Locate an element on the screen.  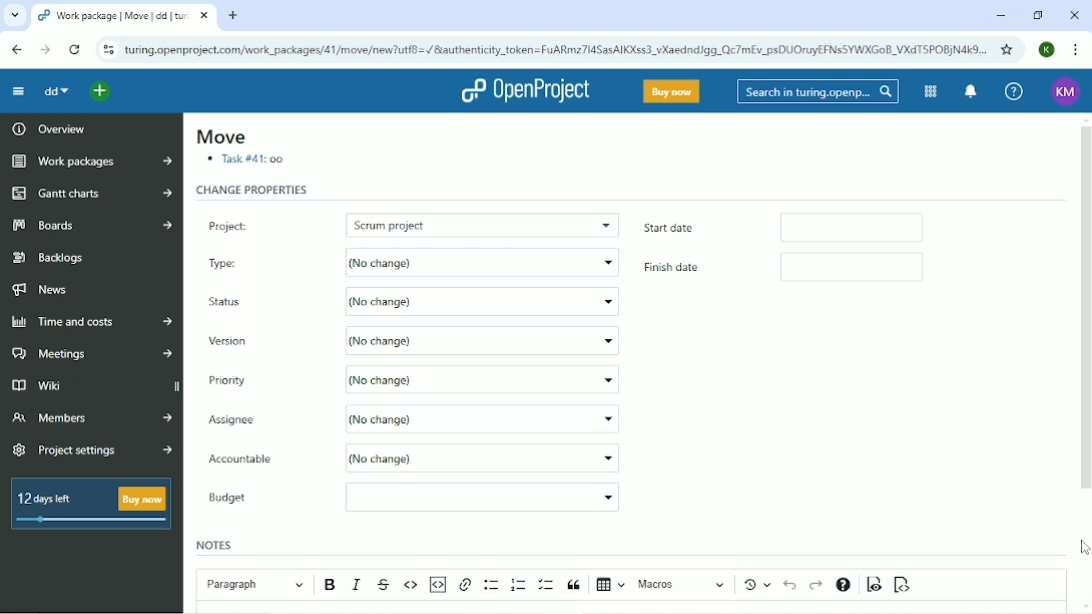
View site information is located at coordinates (107, 50).